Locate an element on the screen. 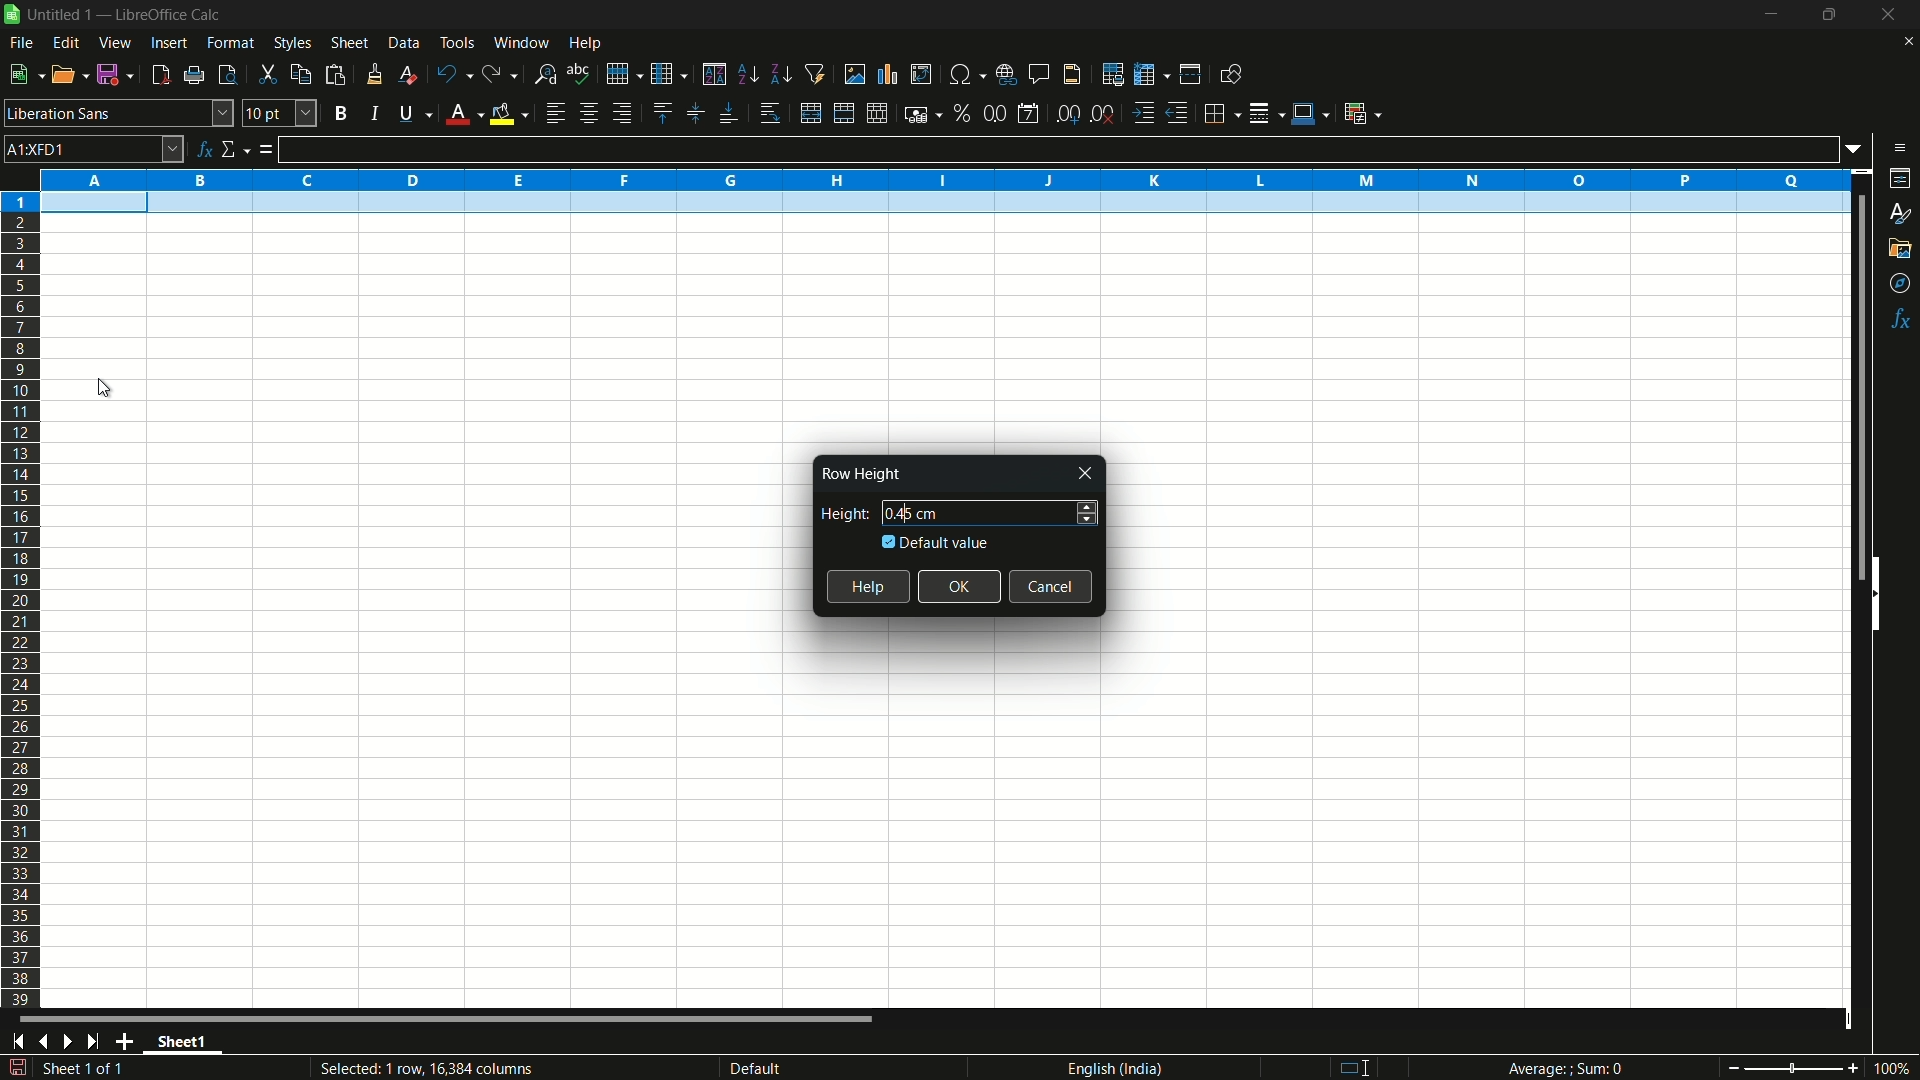 The image size is (1920, 1080). height is located at coordinates (840, 514).